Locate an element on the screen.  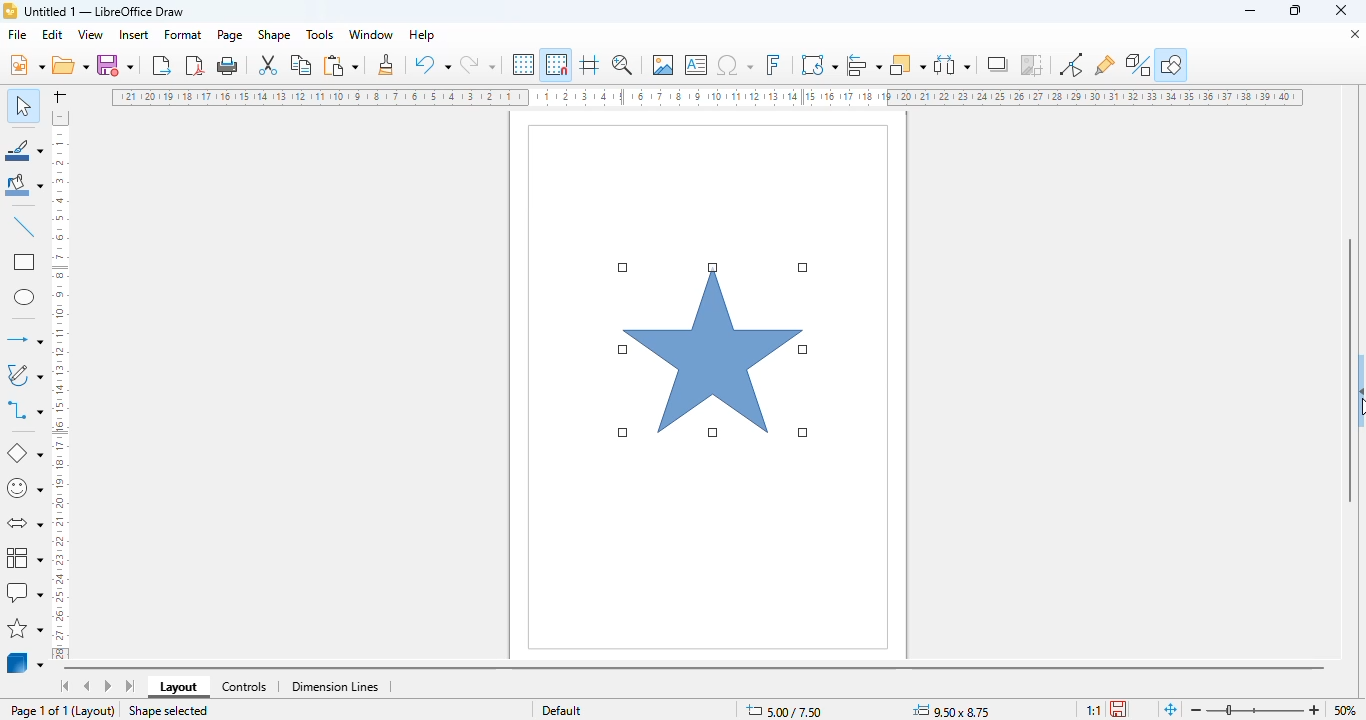
arrange is located at coordinates (908, 65).